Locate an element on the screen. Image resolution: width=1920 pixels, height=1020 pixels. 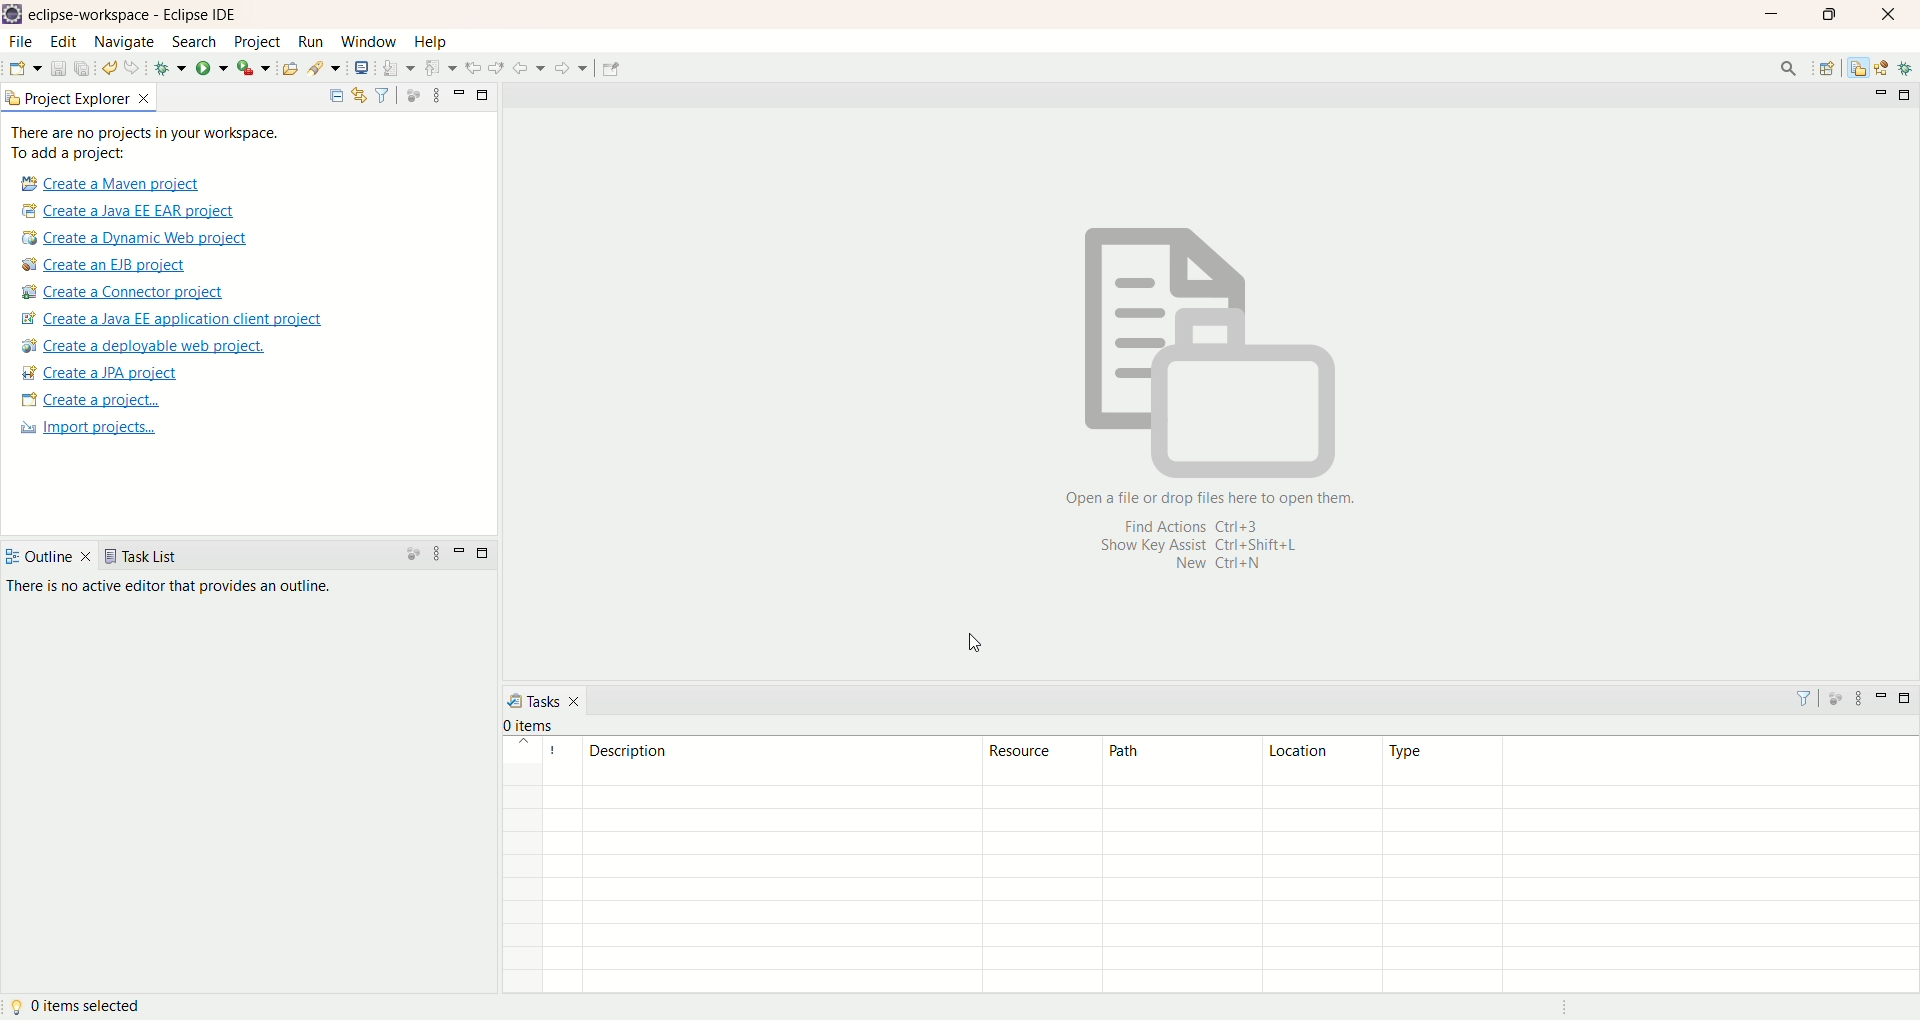
filter is located at coordinates (387, 93).